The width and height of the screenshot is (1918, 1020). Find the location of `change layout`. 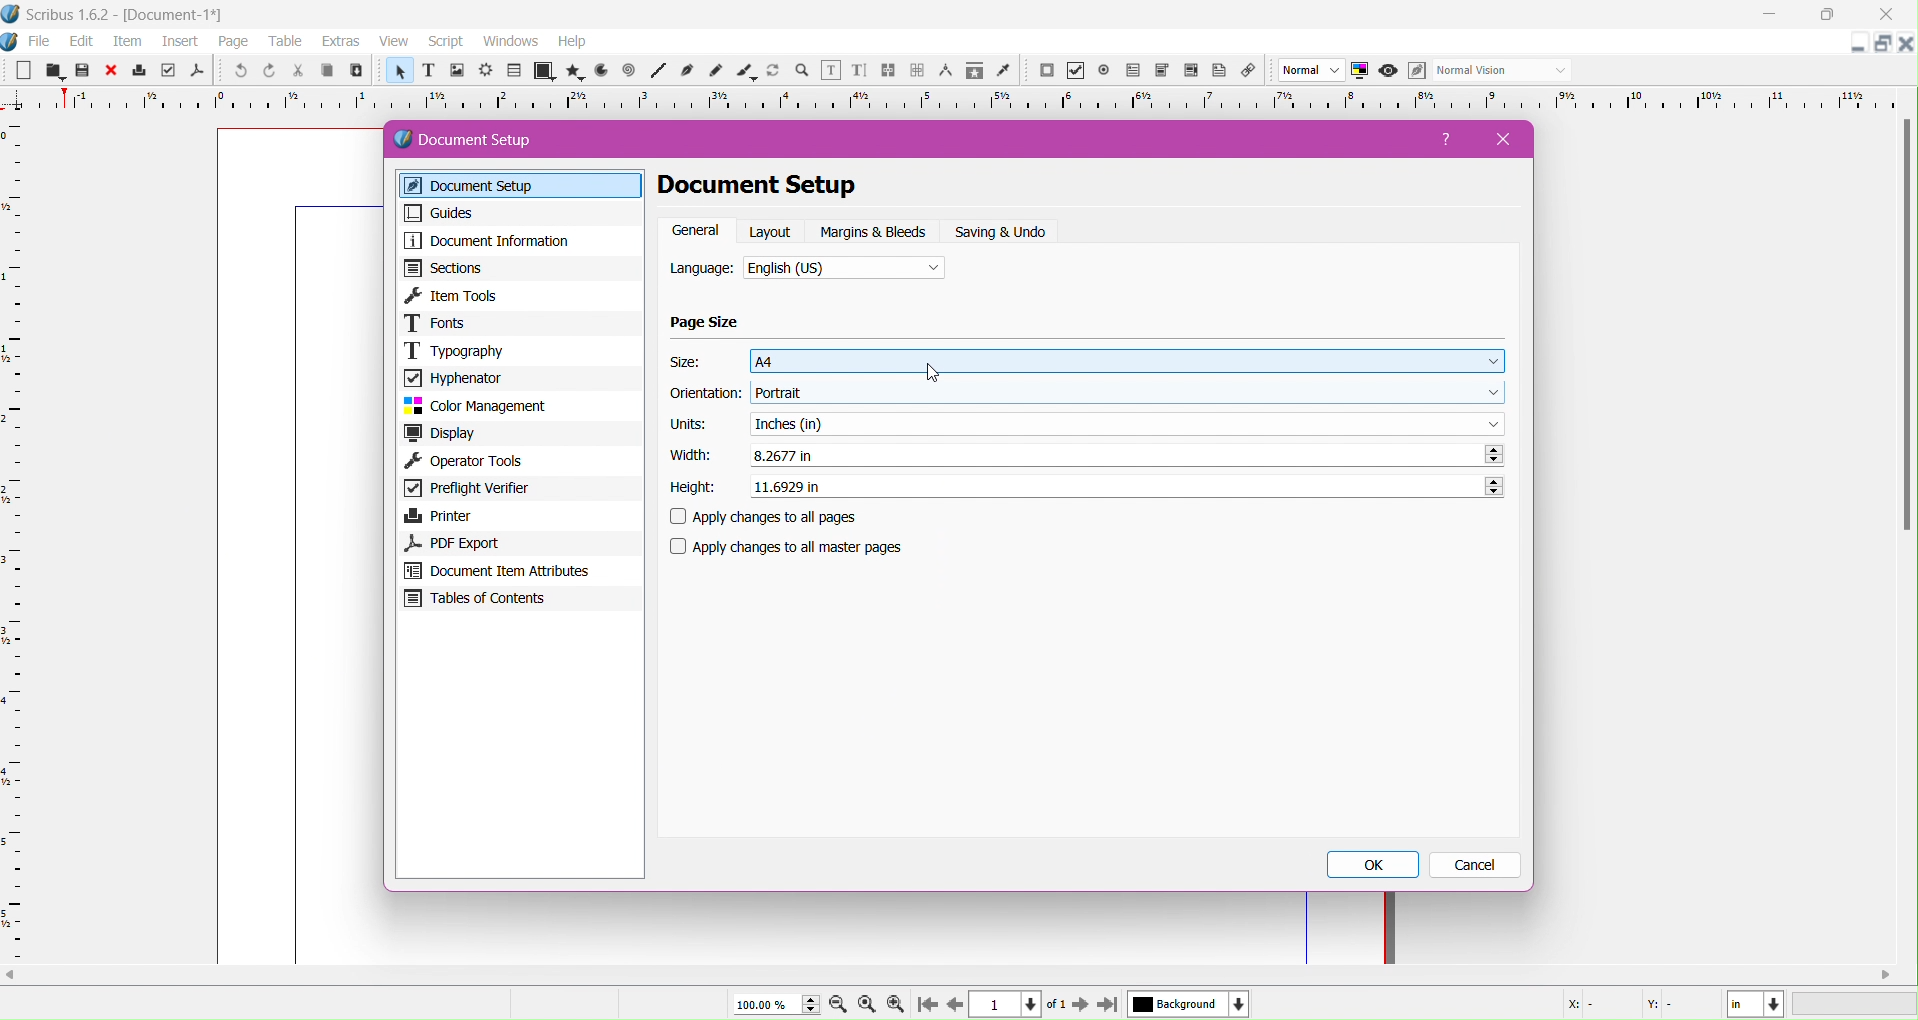

change layout is located at coordinates (1880, 44).